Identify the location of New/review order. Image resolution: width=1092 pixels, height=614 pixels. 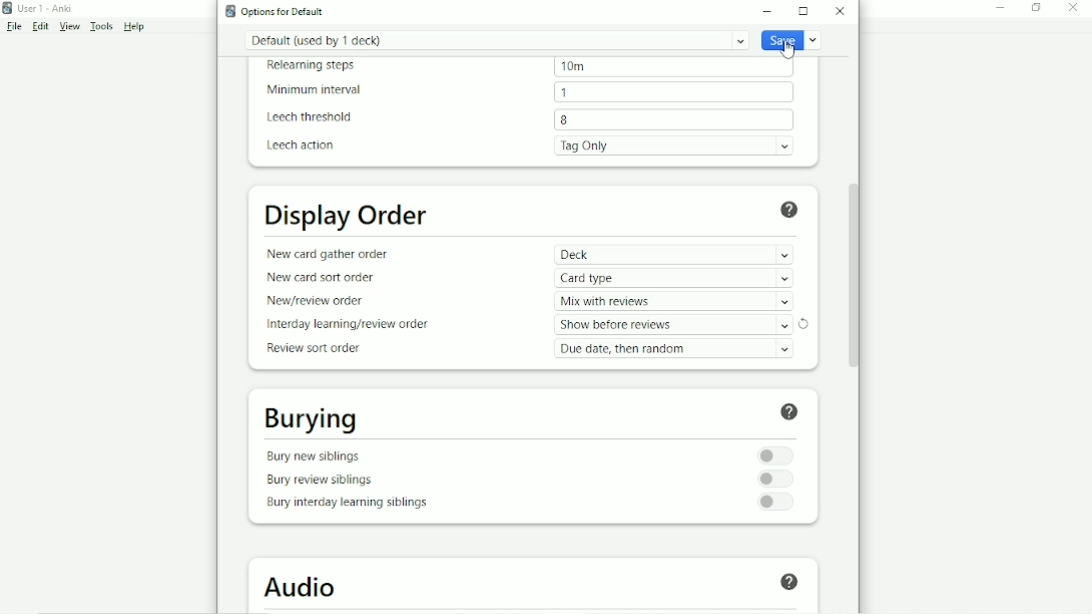
(314, 301).